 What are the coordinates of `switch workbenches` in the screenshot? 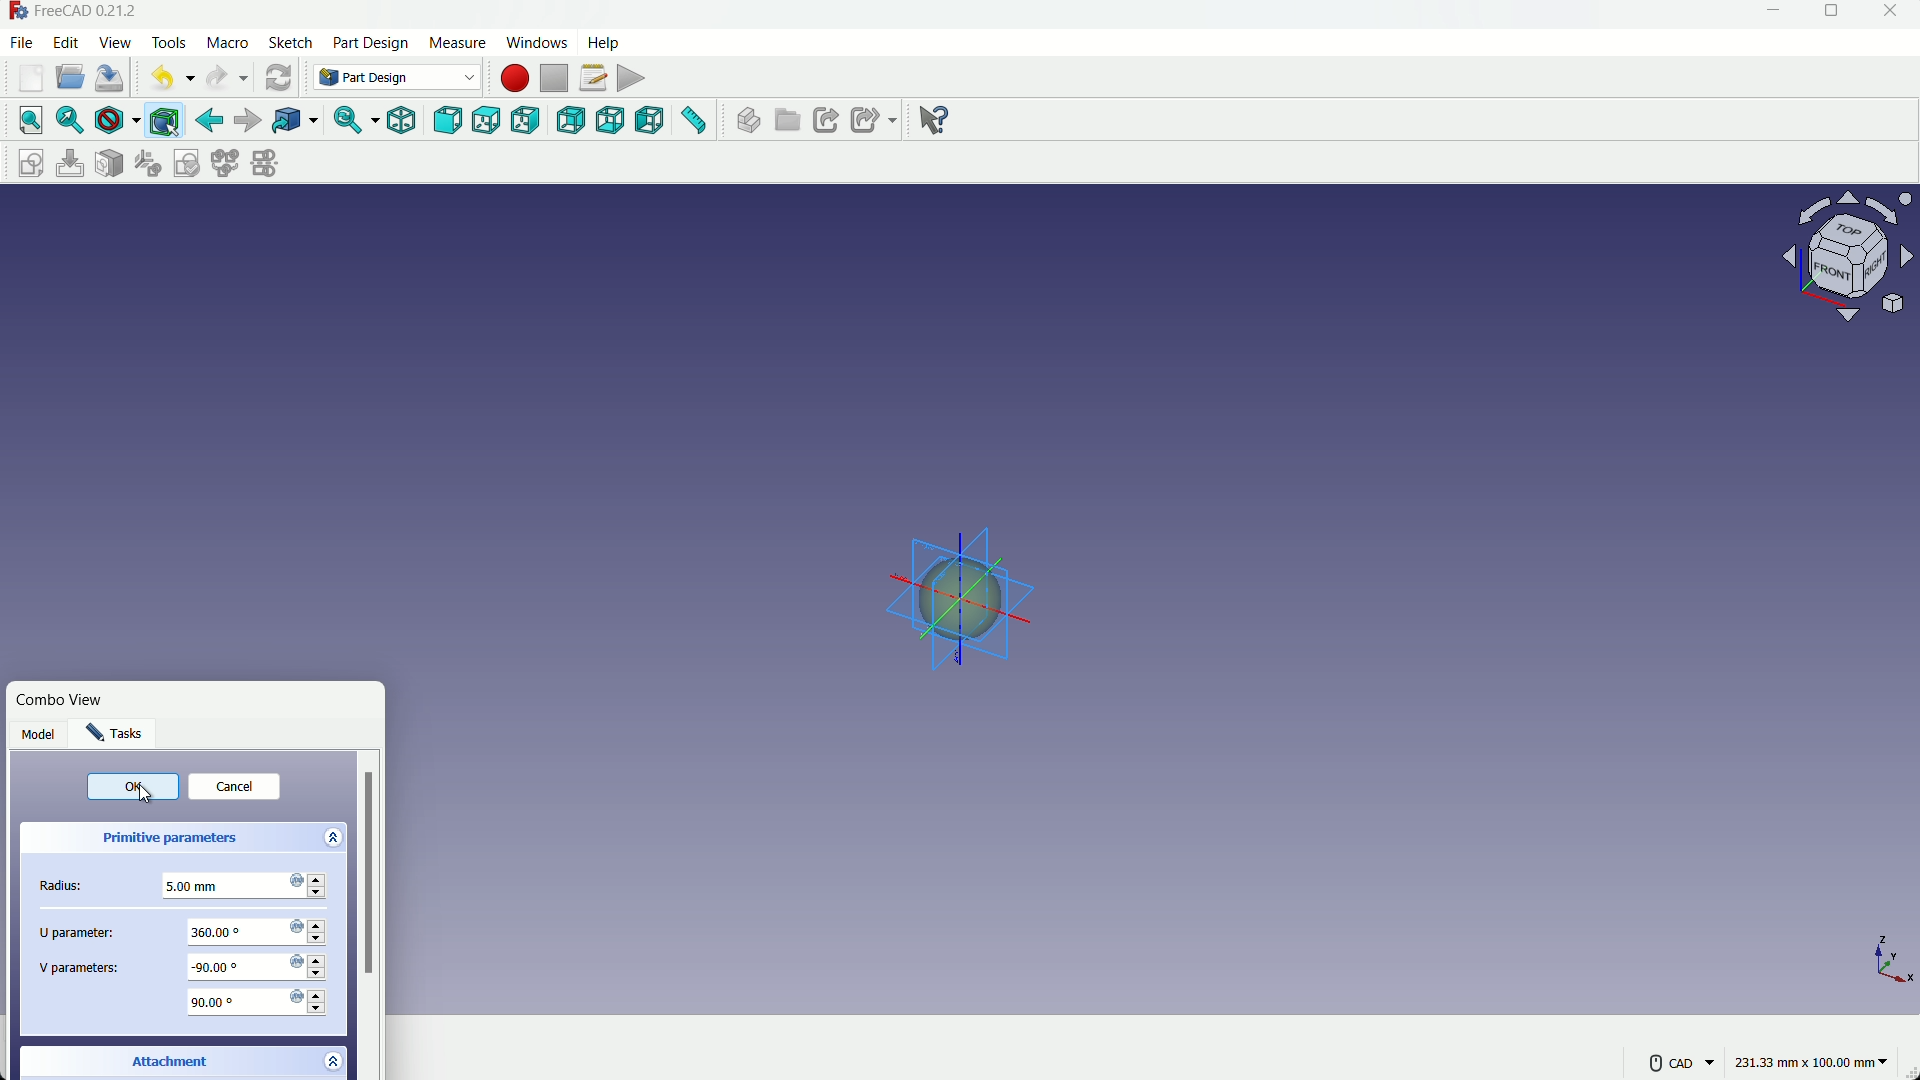 It's located at (393, 77).